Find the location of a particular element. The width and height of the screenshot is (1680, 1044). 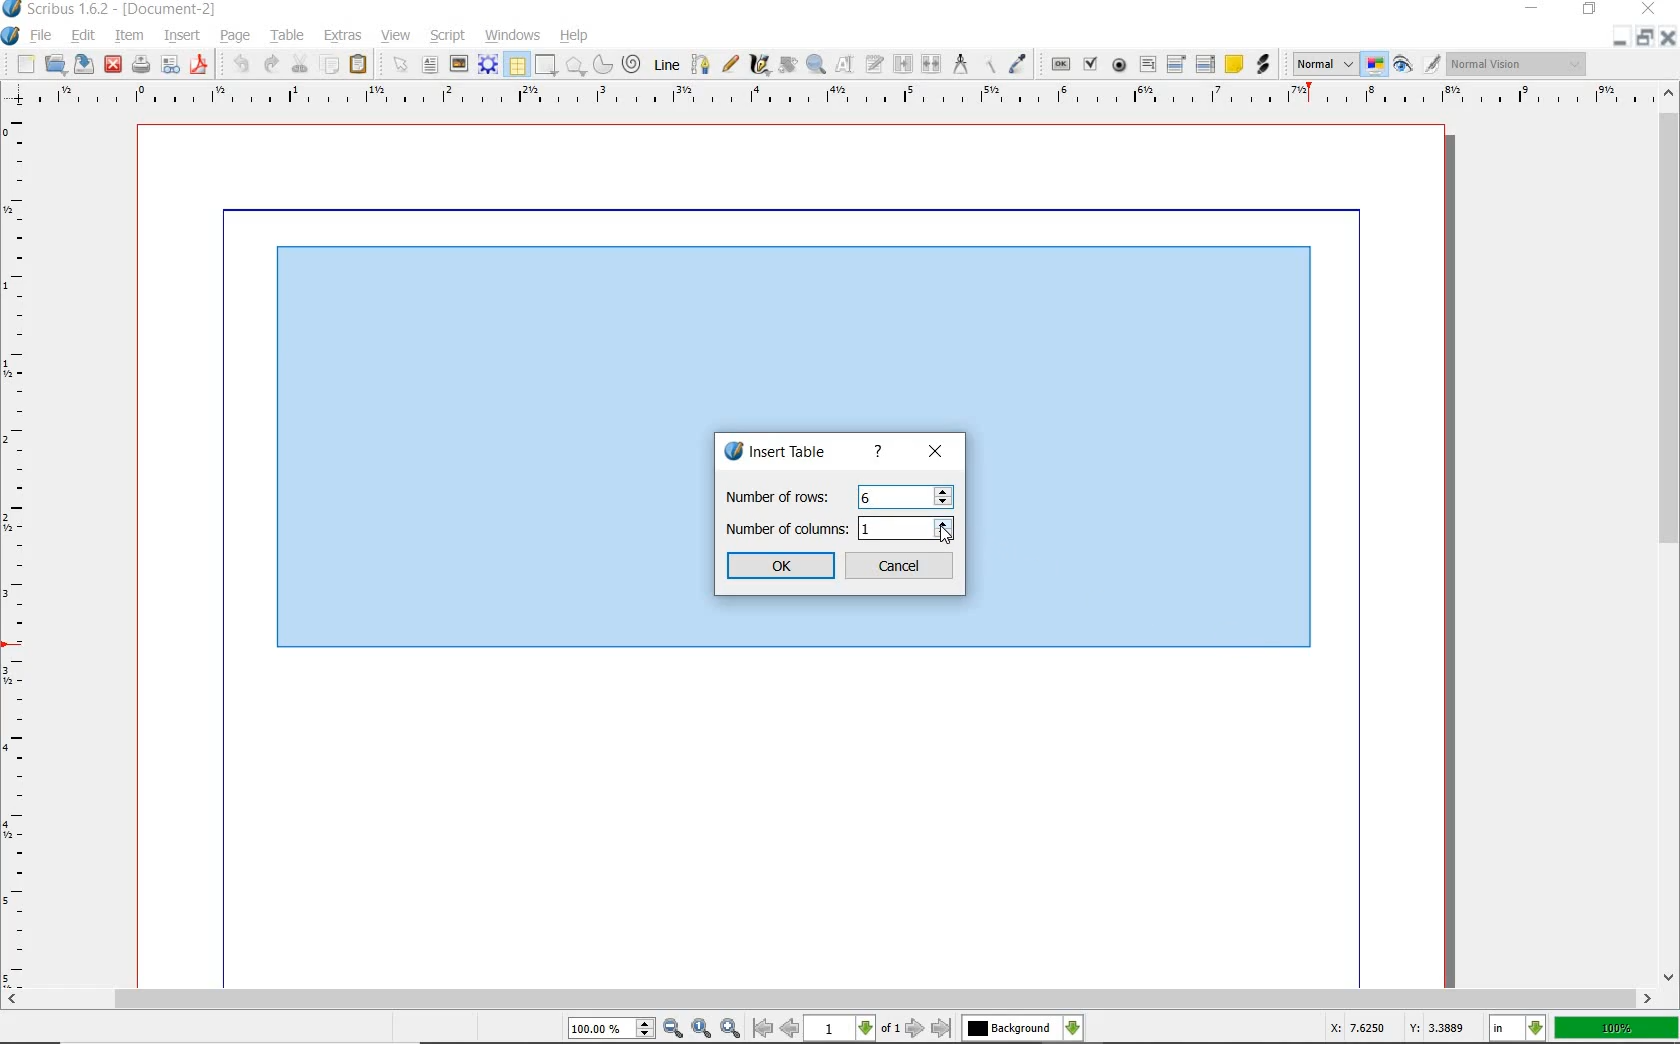

edit contents of frame is located at coordinates (841, 66).